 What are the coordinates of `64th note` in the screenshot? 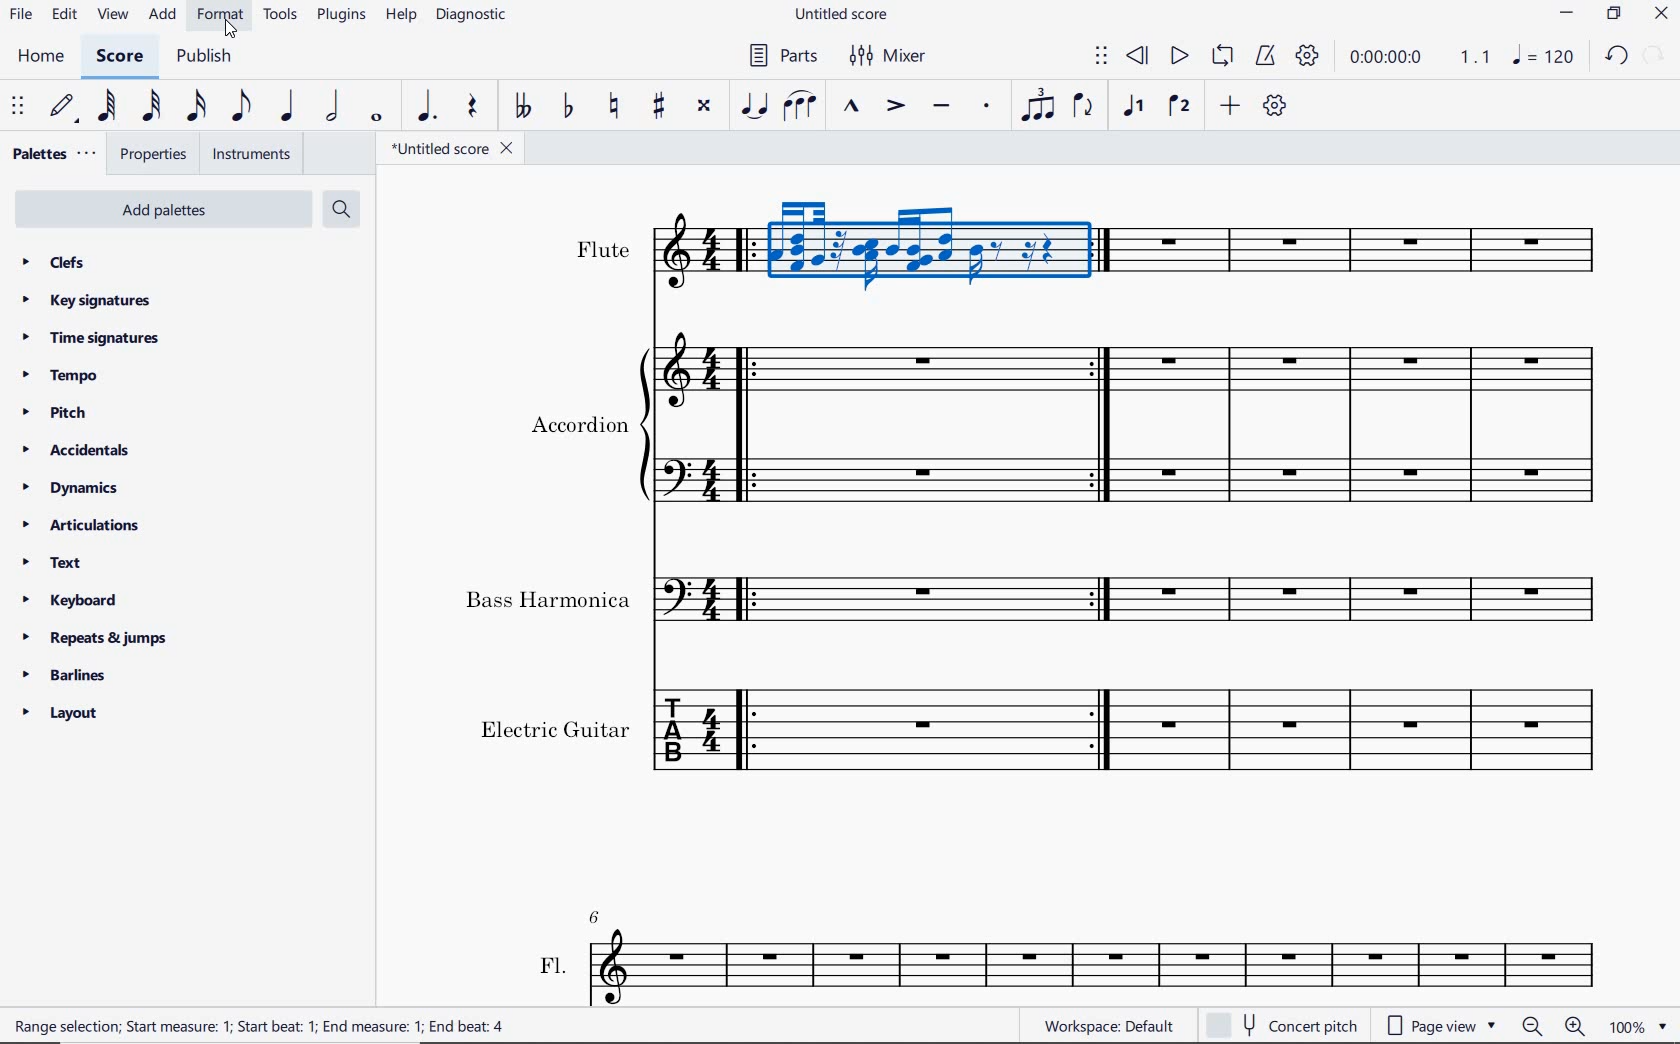 It's located at (110, 106).